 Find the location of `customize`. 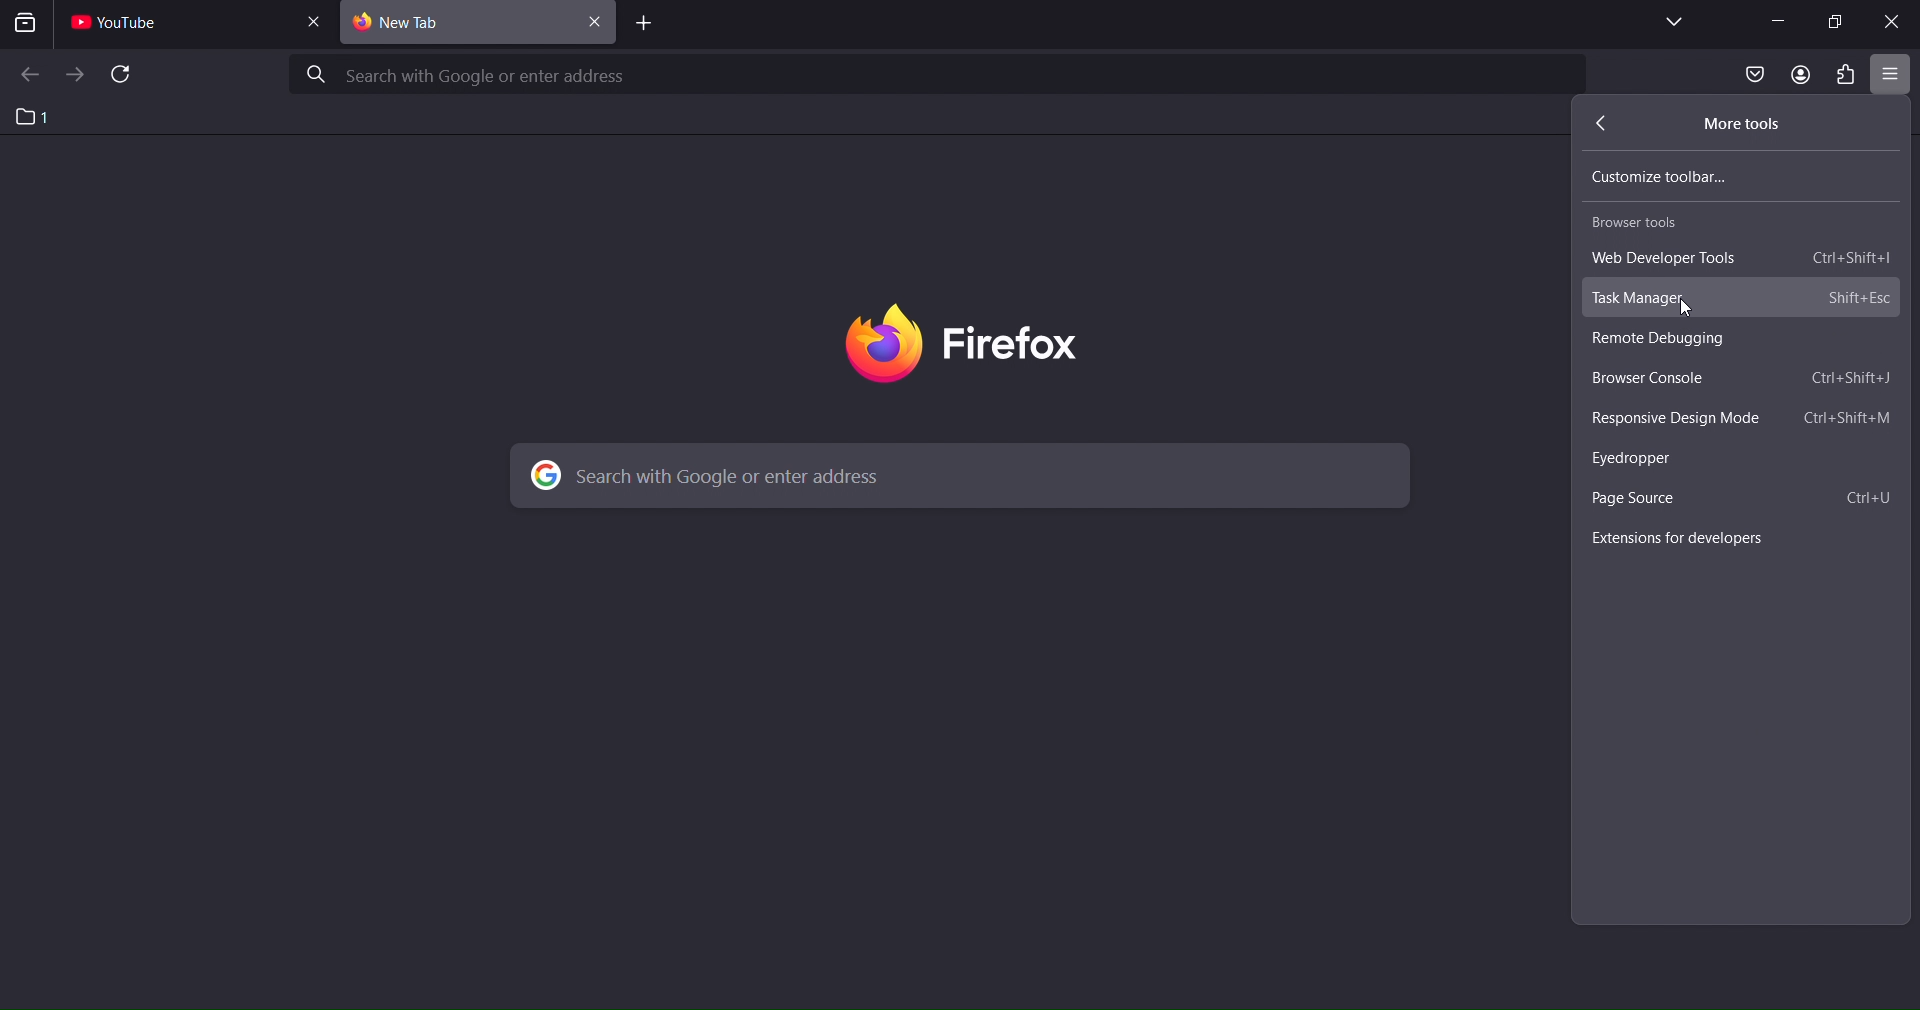

customize is located at coordinates (1679, 173).